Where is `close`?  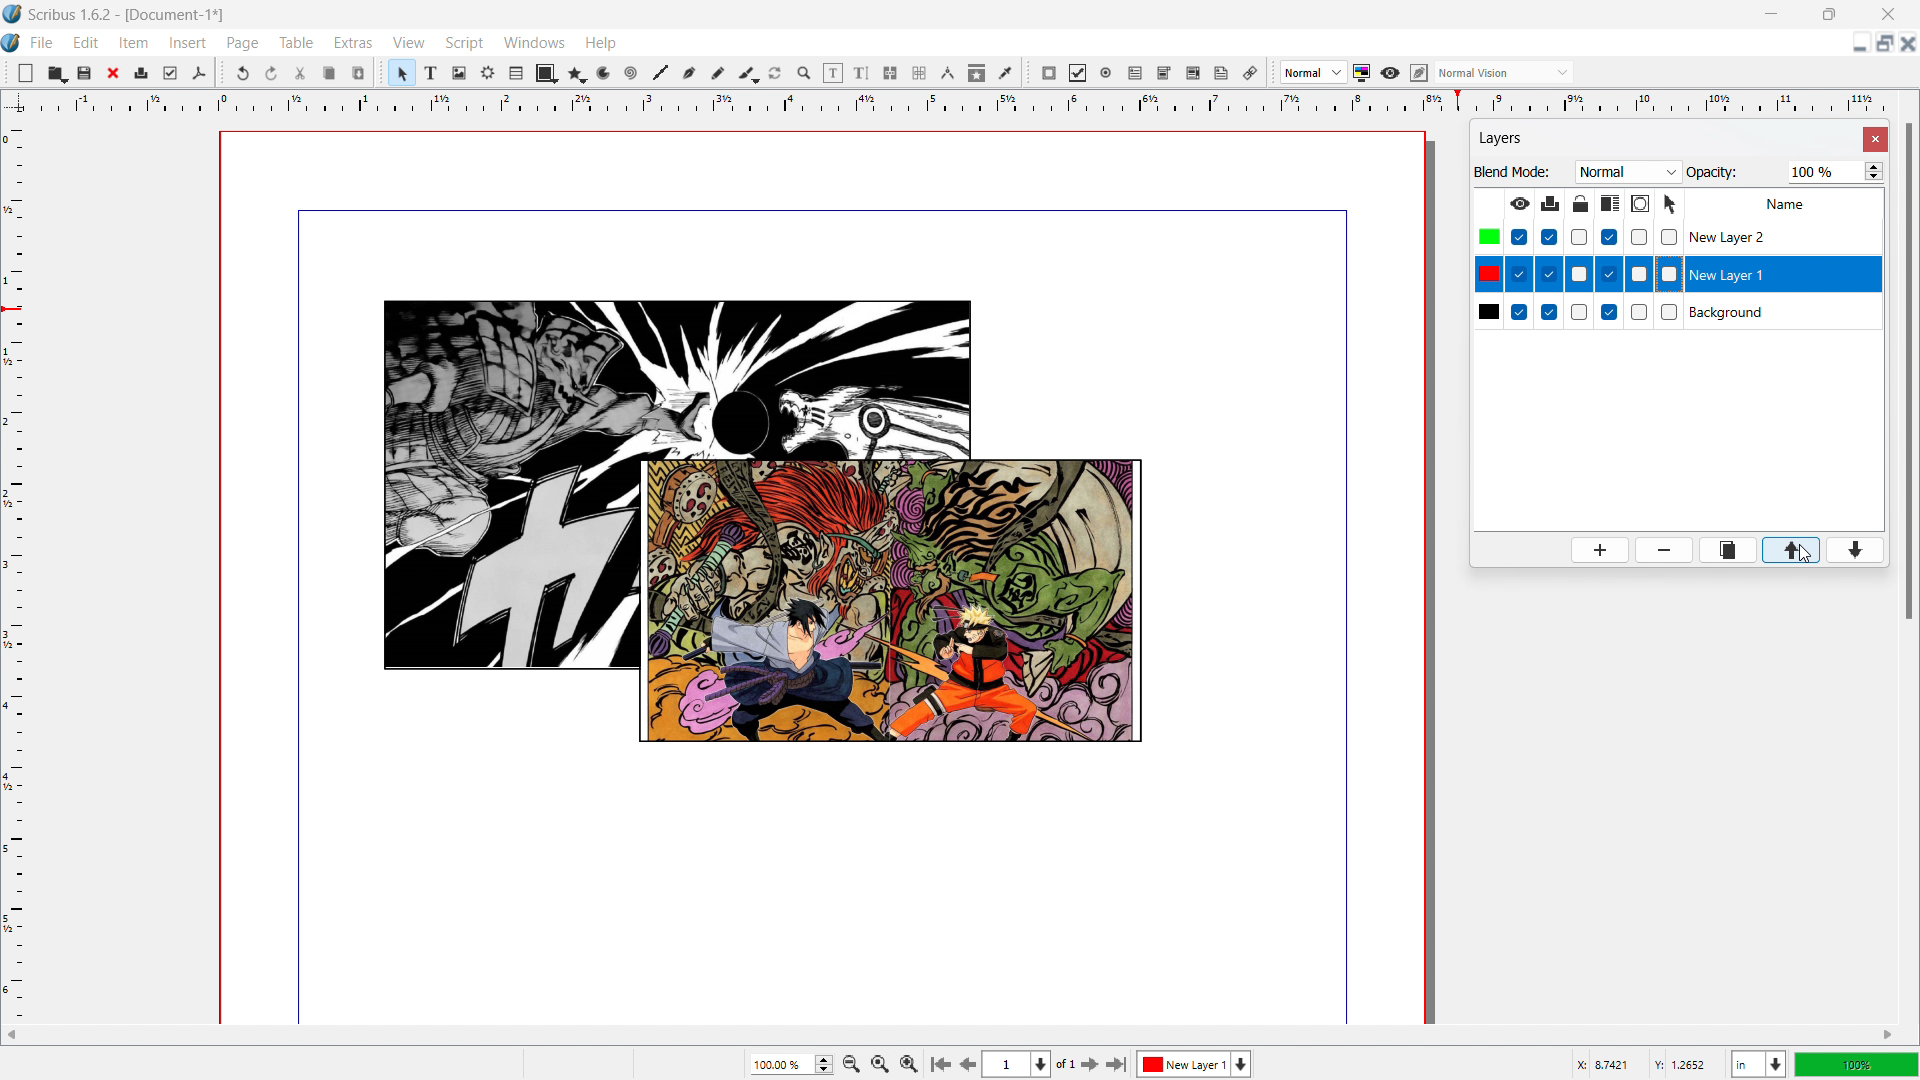
close is located at coordinates (115, 73).